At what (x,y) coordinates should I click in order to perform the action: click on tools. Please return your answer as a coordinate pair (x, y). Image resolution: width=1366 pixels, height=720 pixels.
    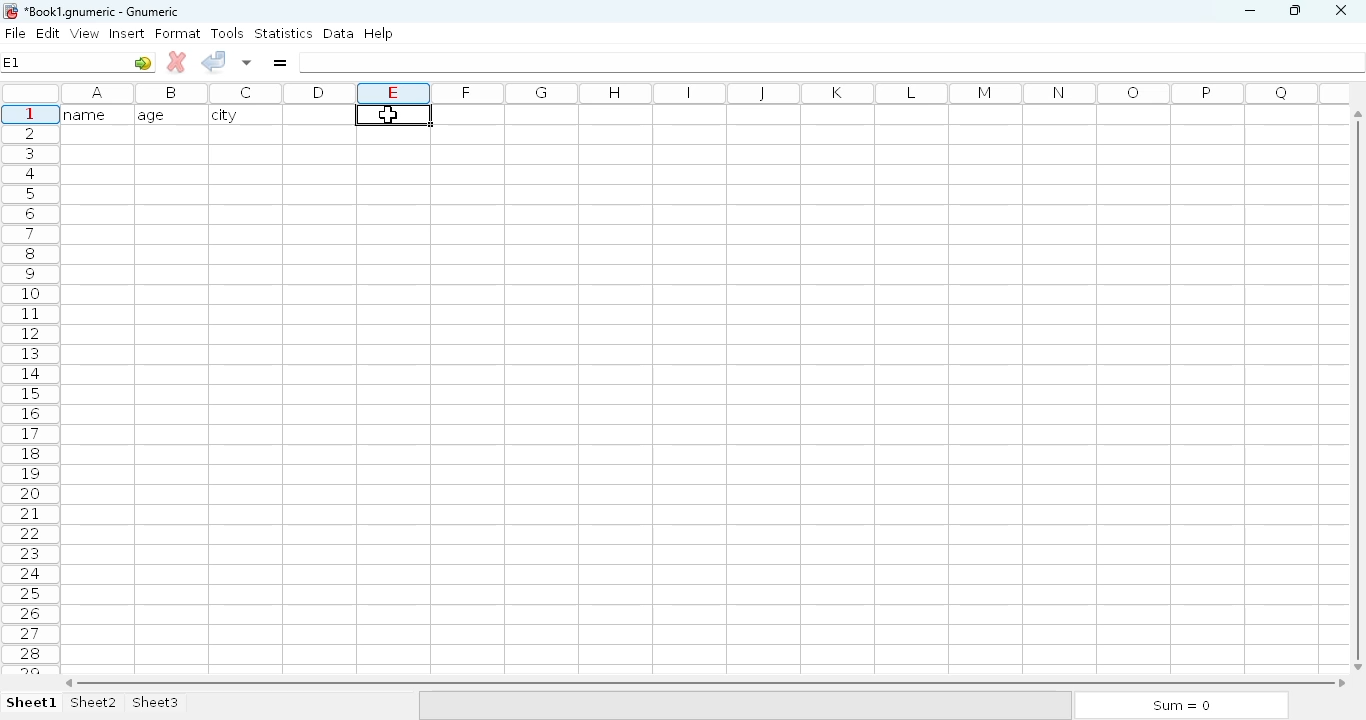
    Looking at the image, I should click on (227, 33).